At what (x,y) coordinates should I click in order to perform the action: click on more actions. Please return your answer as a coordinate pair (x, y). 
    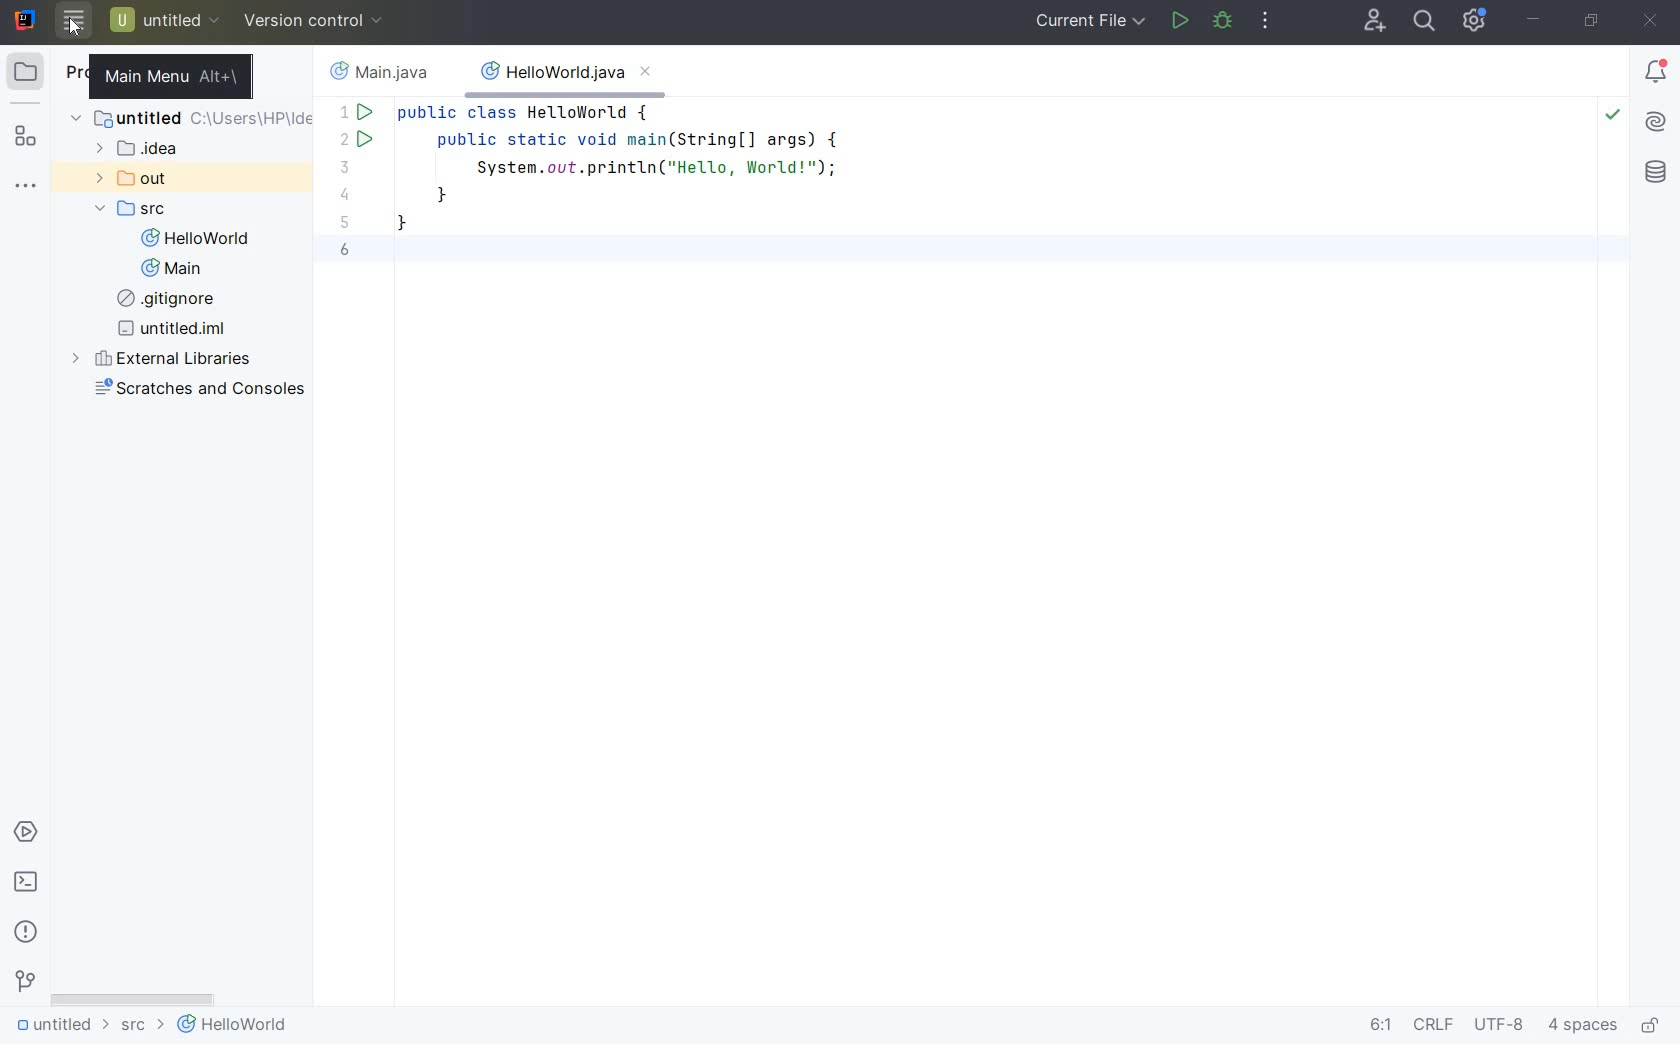
    Looking at the image, I should click on (1268, 19).